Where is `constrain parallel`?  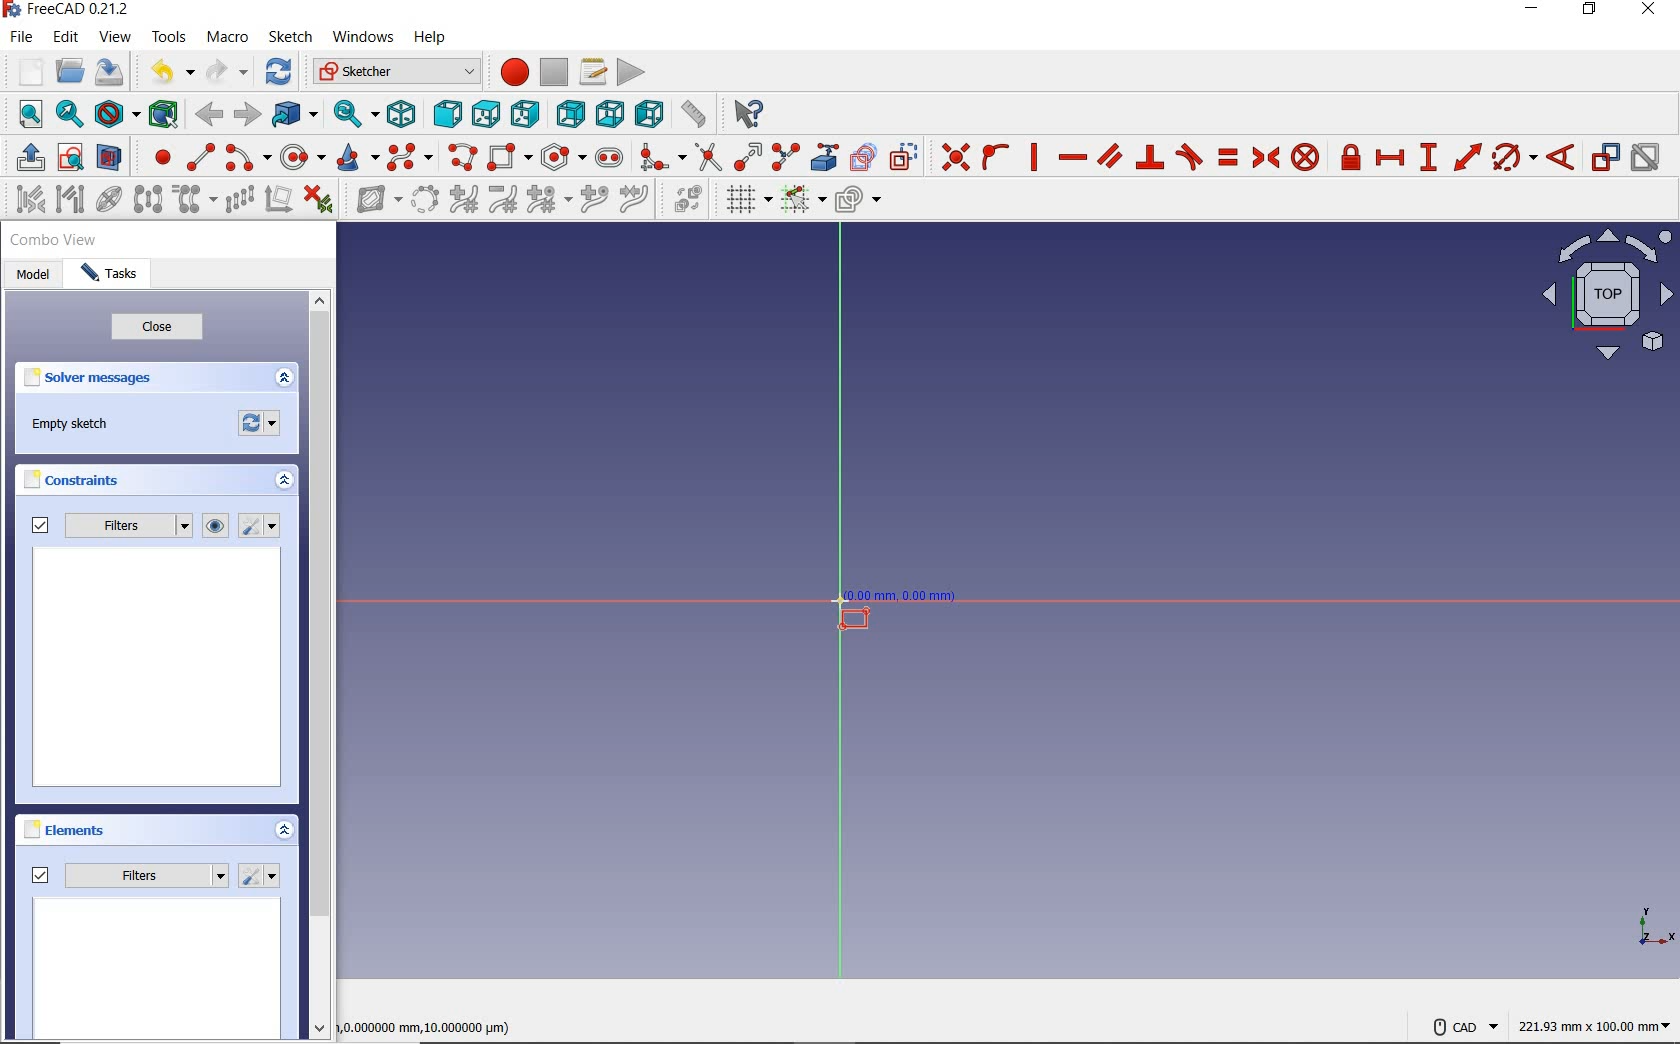
constrain parallel is located at coordinates (1110, 156).